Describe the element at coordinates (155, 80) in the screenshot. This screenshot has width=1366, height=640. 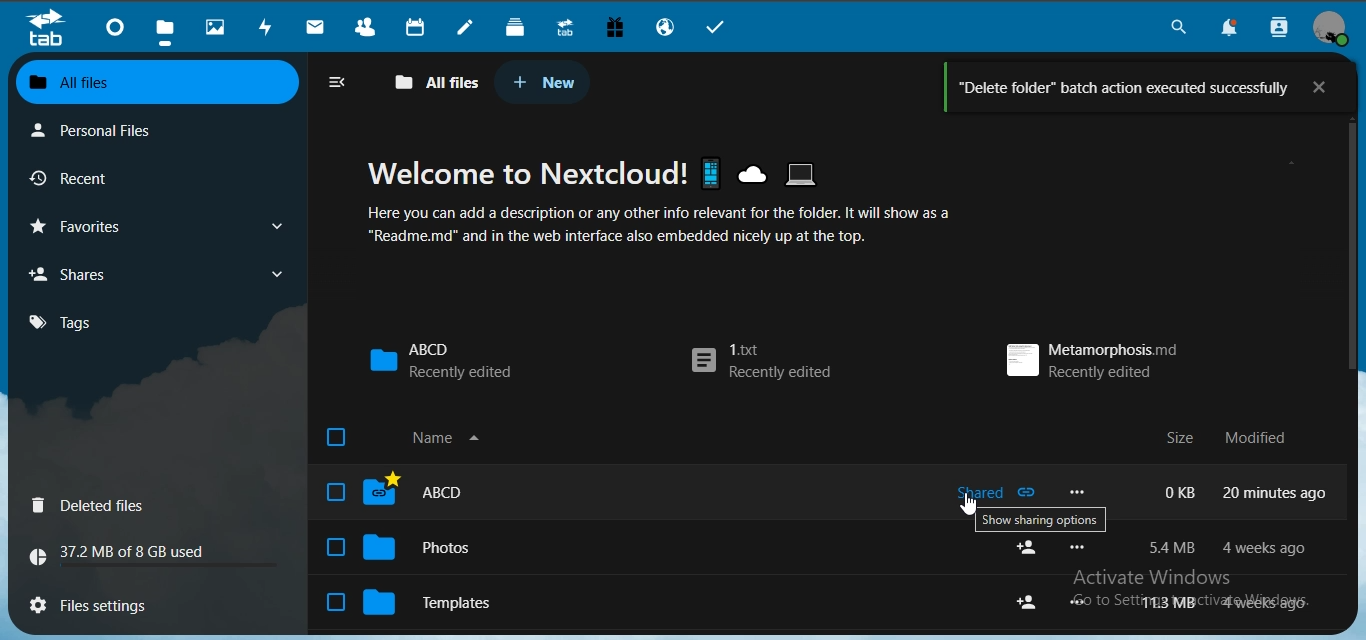
I see `all files` at that location.